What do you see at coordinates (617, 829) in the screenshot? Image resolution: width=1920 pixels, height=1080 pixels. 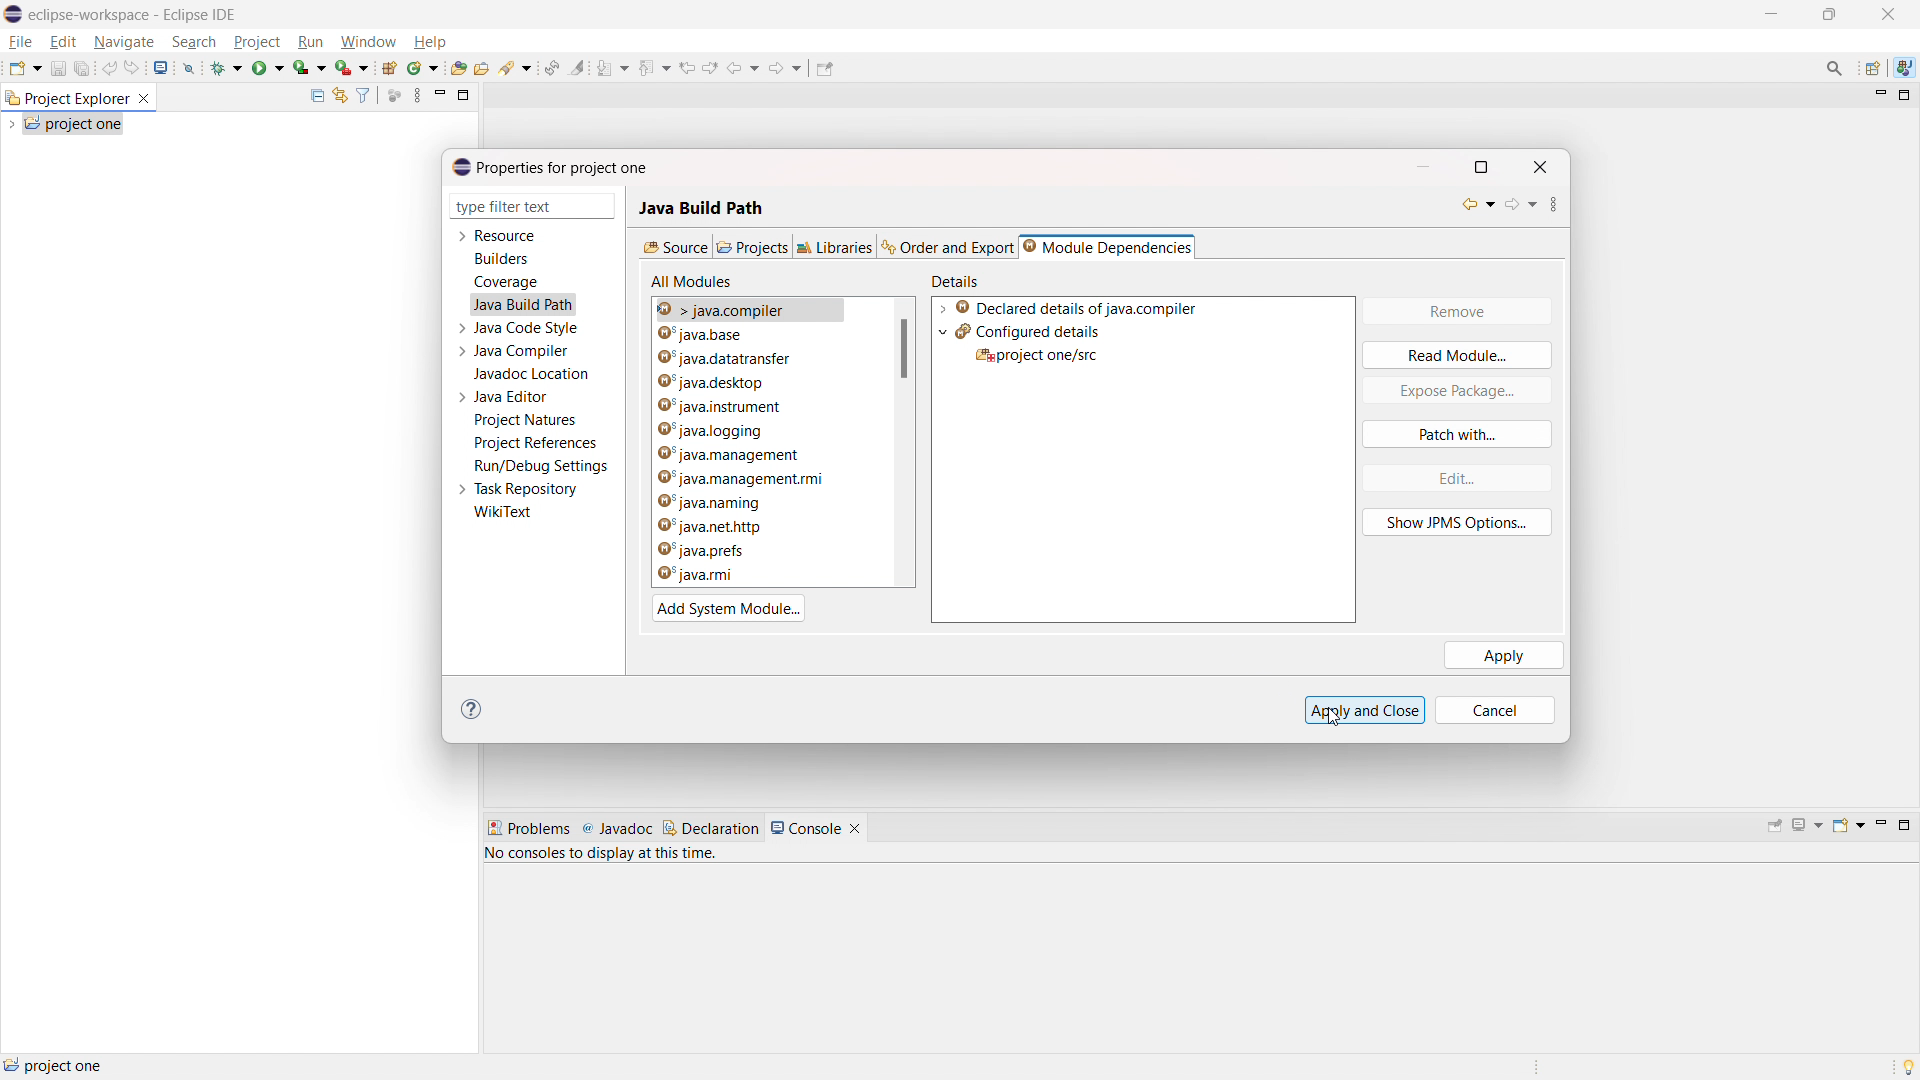 I see `javadoc` at bounding box center [617, 829].